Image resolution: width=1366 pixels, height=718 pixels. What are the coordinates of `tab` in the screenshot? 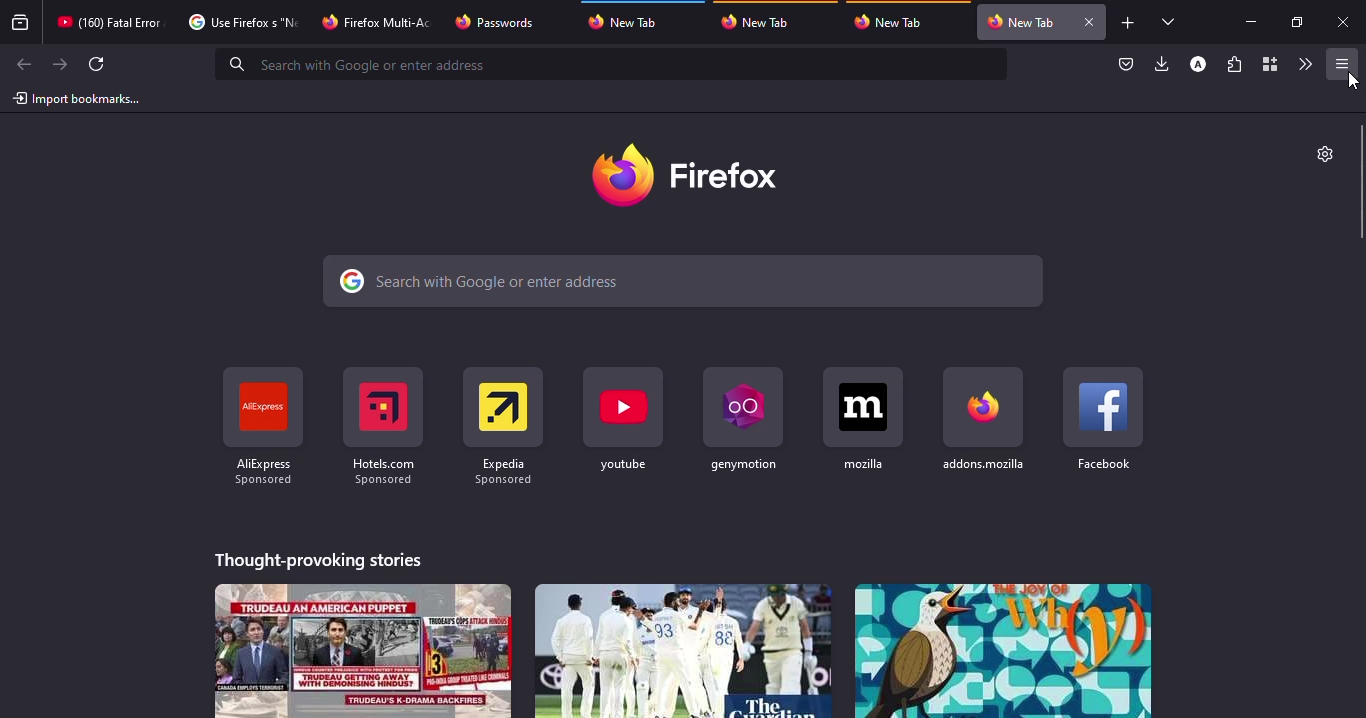 It's located at (761, 21).